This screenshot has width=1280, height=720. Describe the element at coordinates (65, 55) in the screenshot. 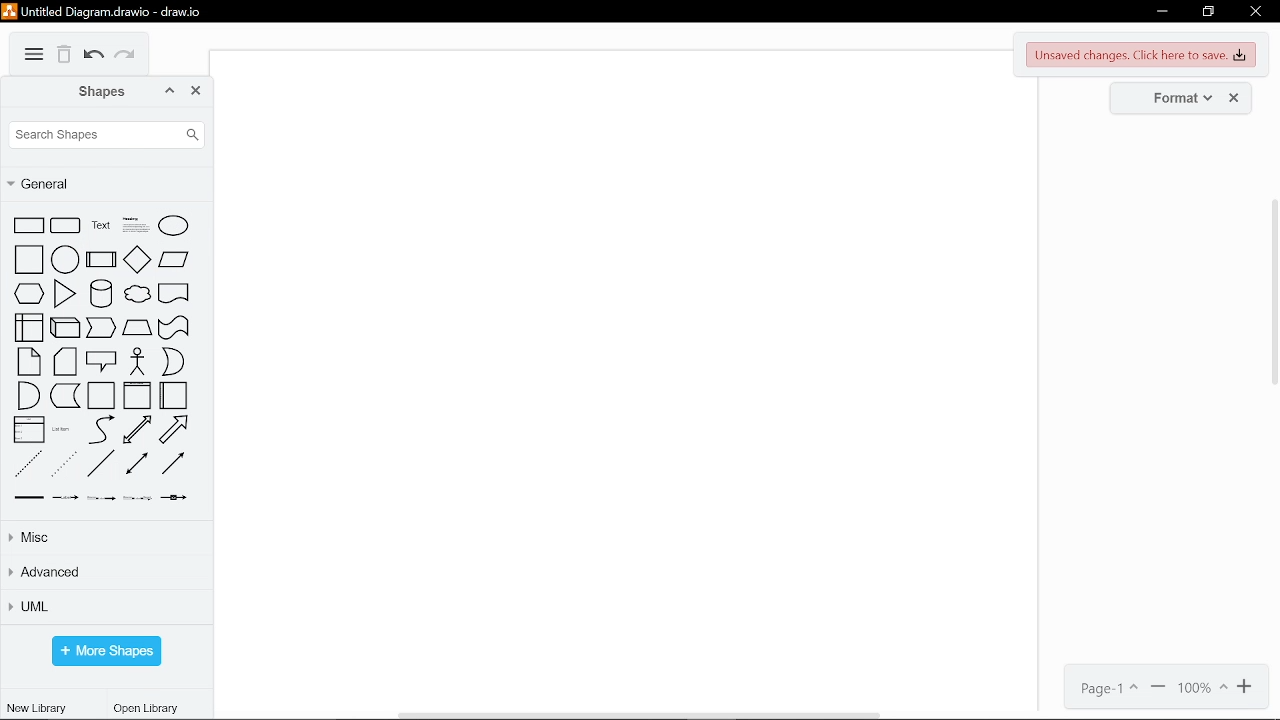

I see `delete` at that location.